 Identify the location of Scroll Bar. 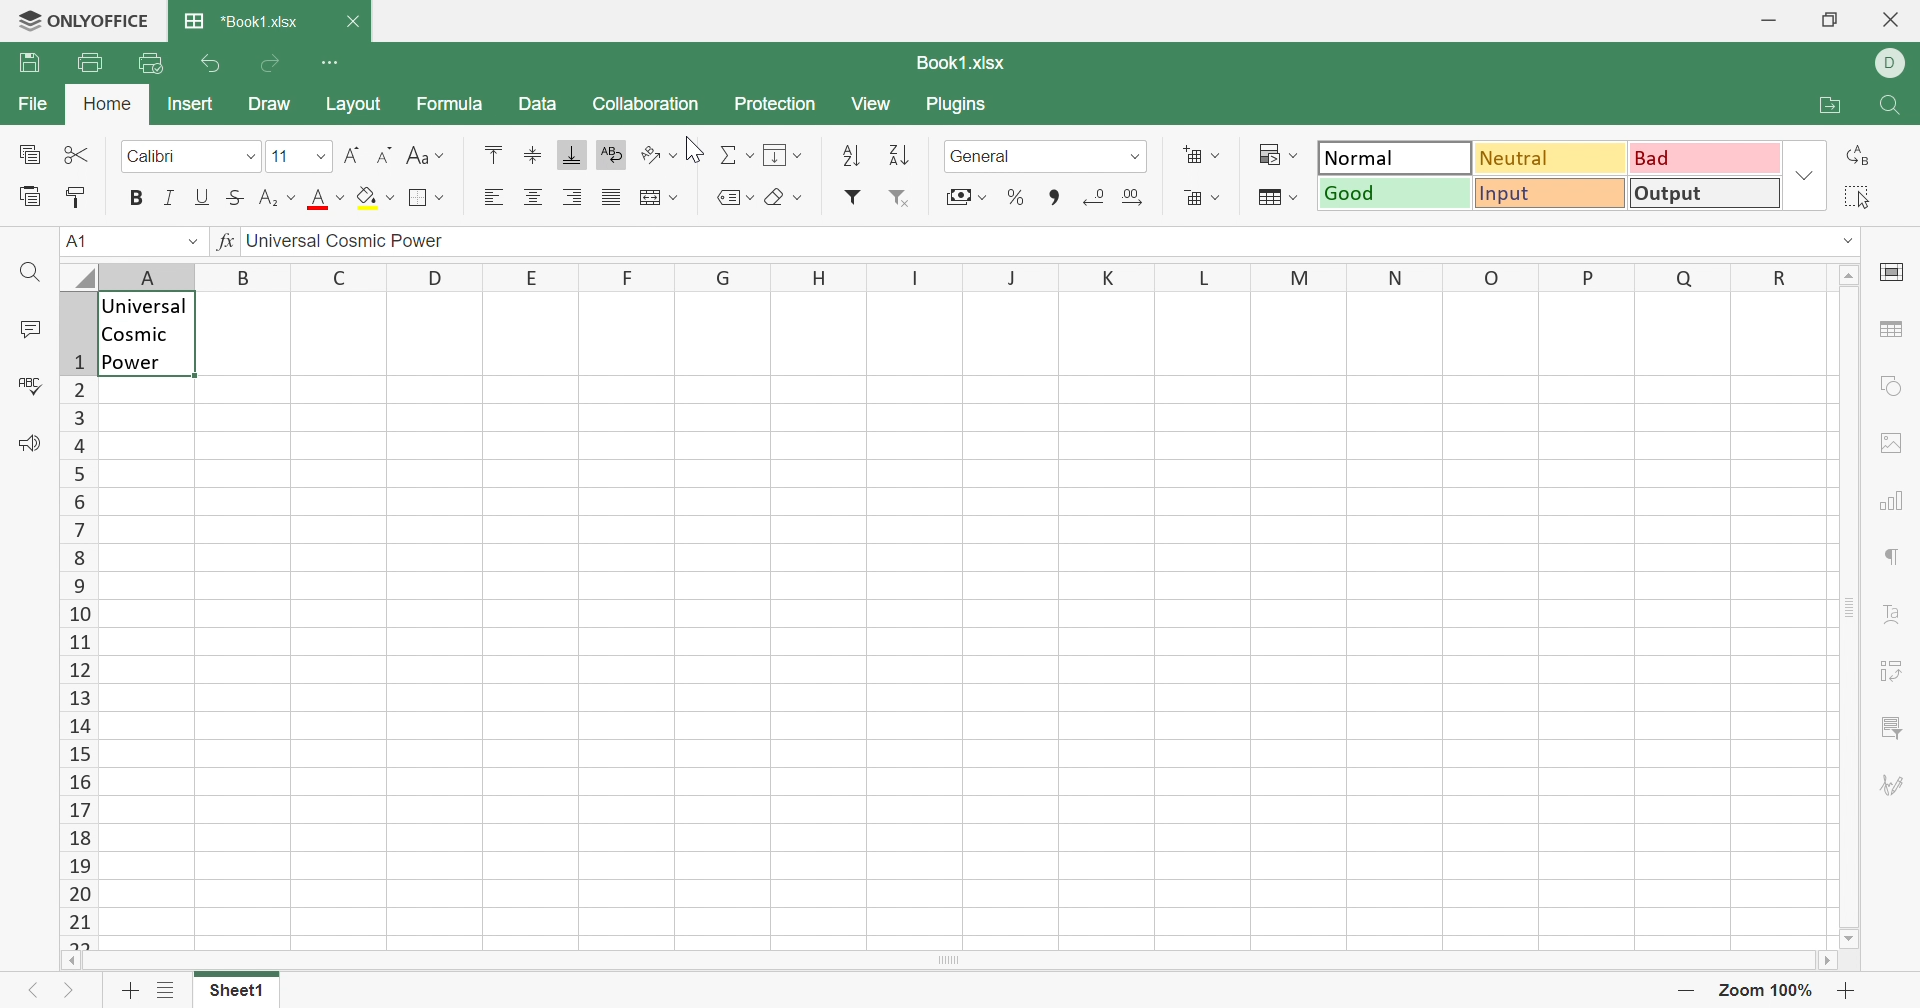
(949, 960).